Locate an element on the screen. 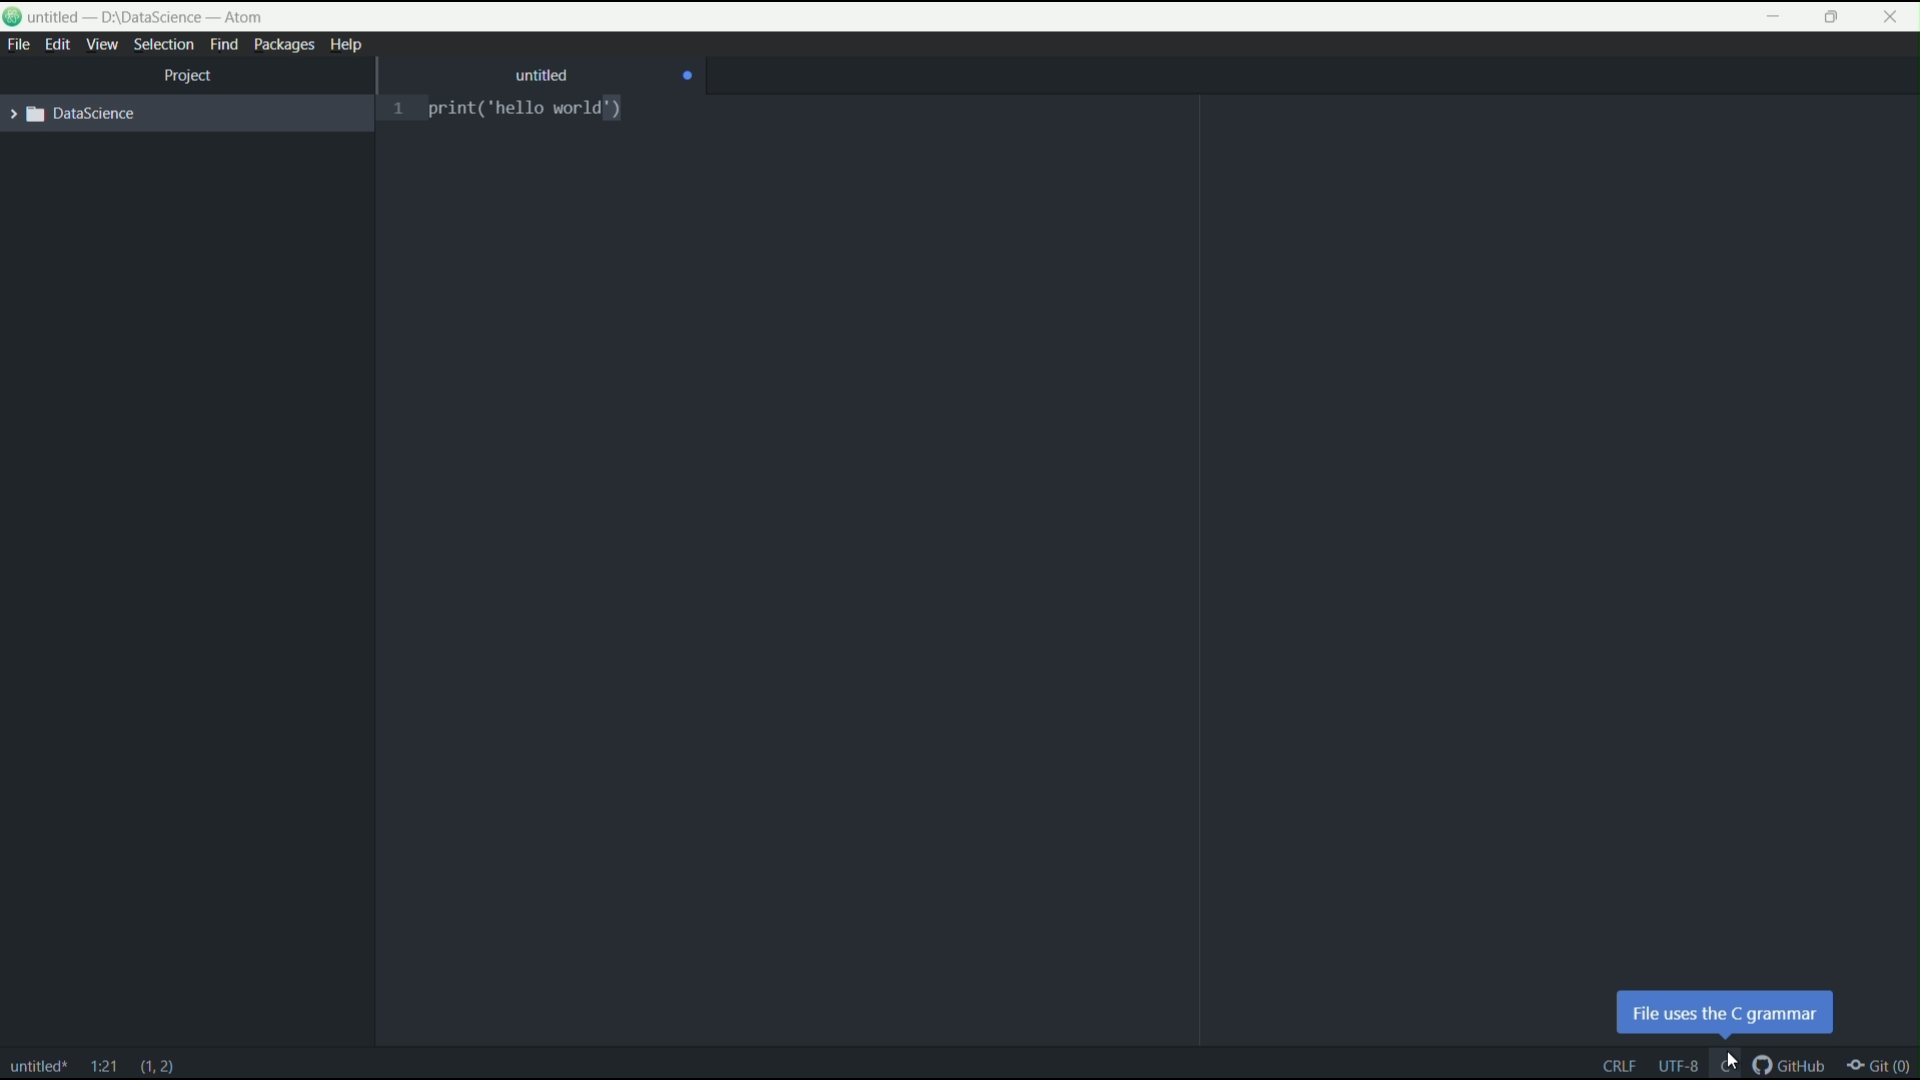 This screenshot has height=1080, width=1920. language is located at coordinates (1724, 1065).